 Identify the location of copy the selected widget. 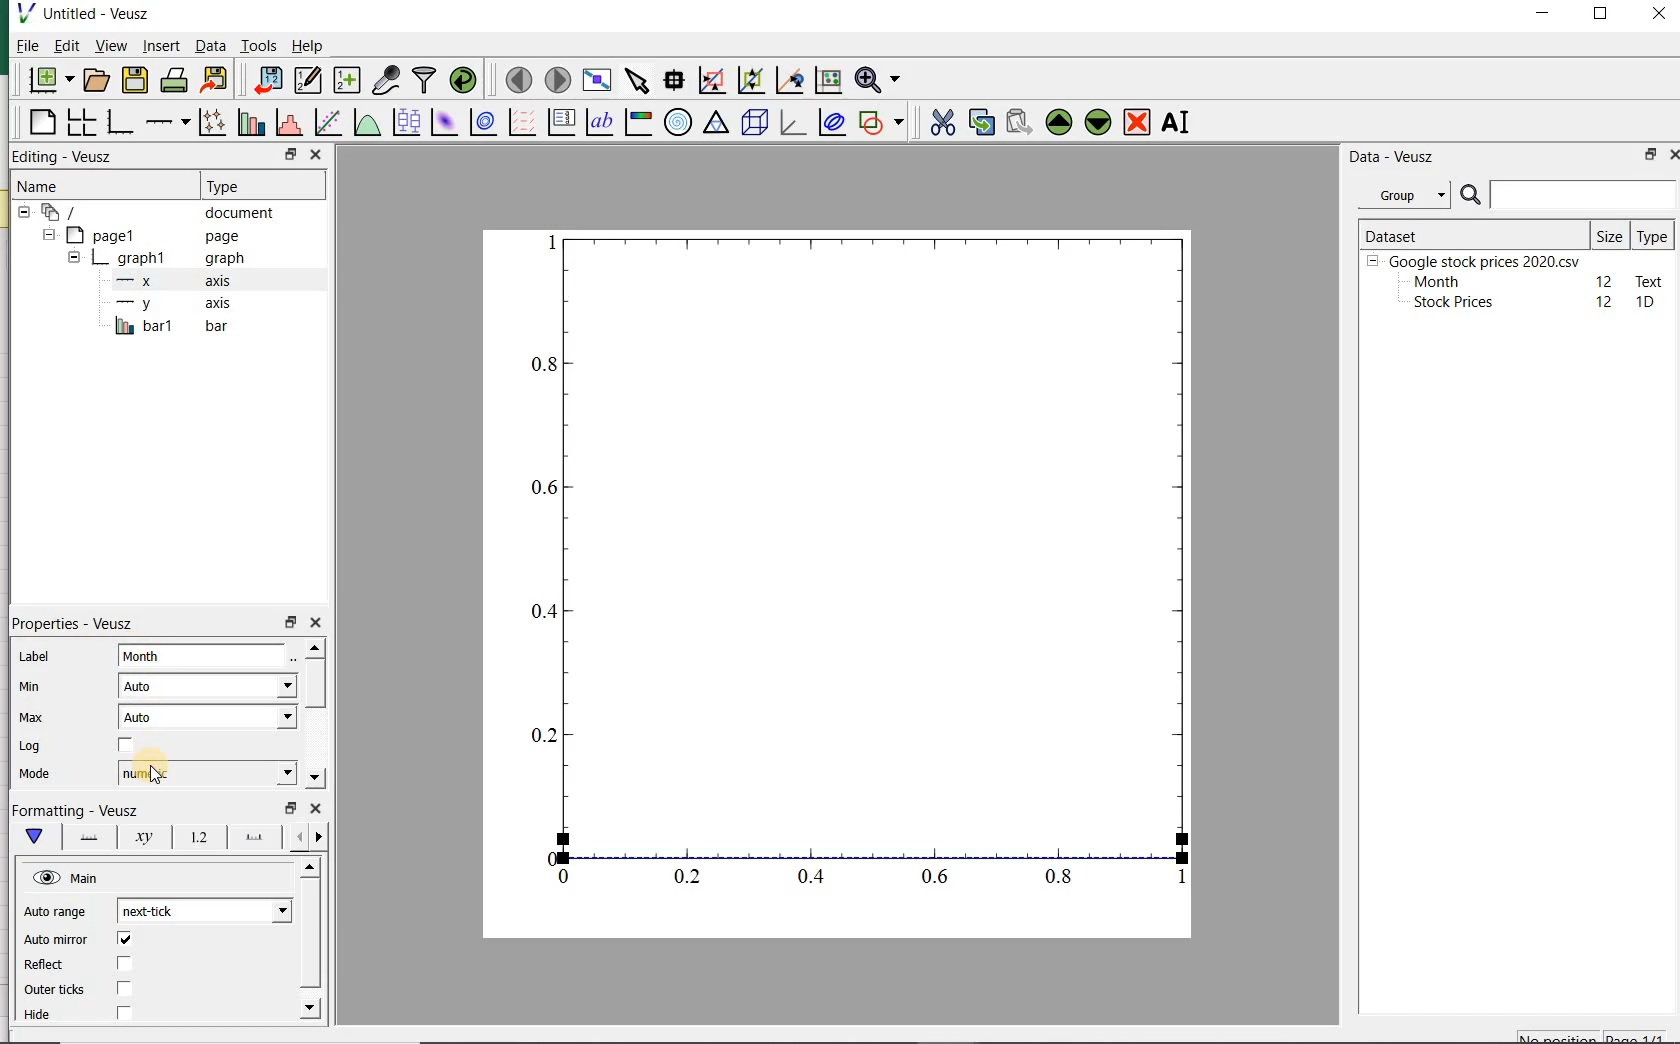
(980, 123).